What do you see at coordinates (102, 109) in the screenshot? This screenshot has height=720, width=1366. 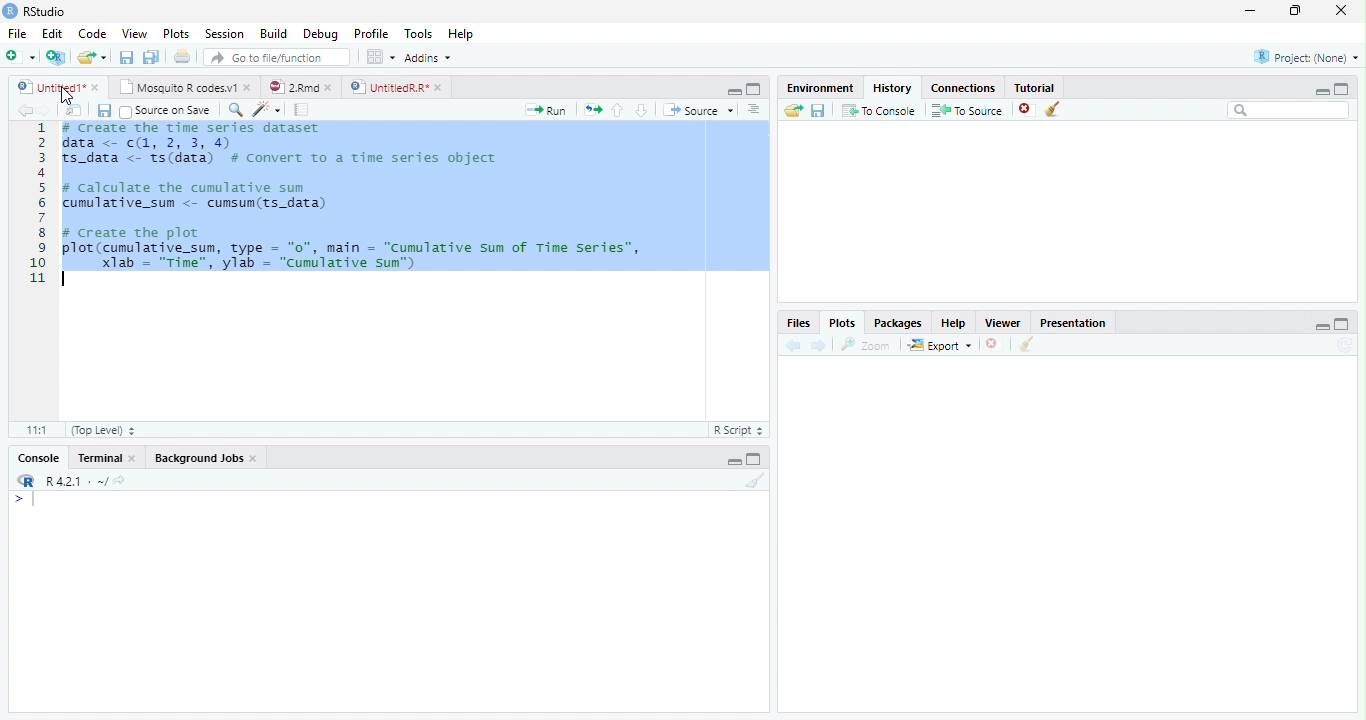 I see `Save` at bounding box center [102, 109].